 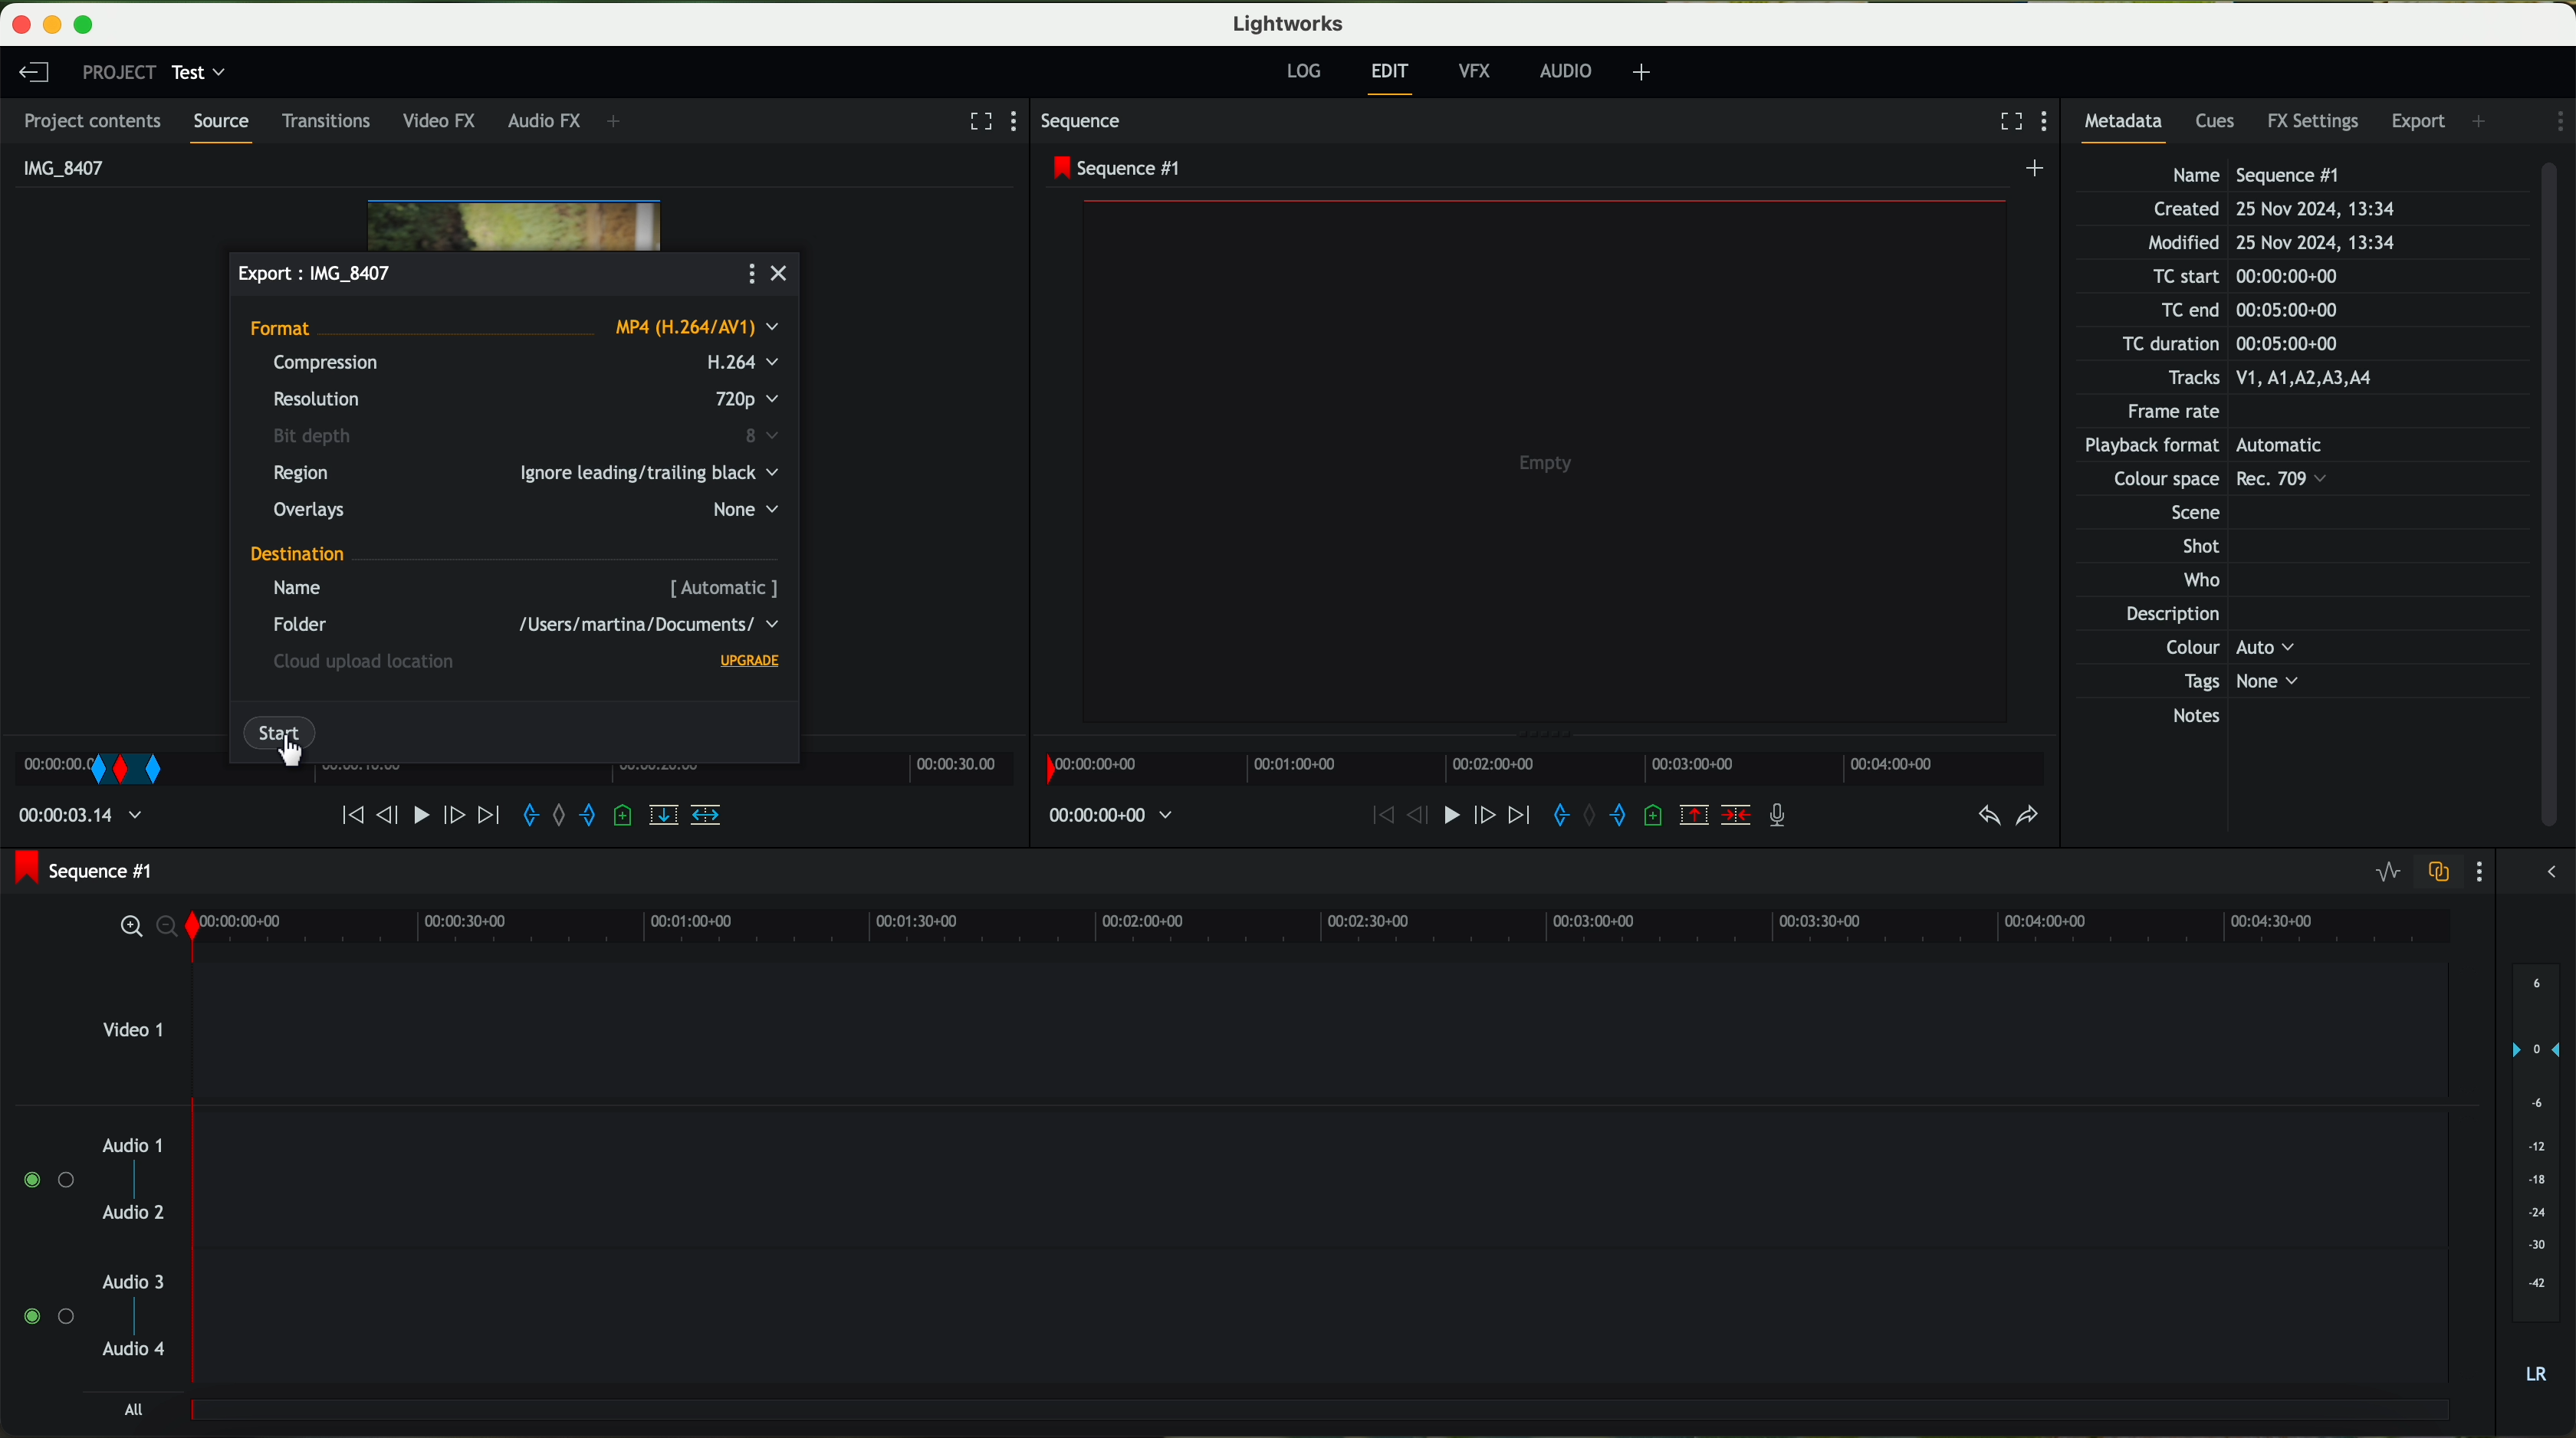 I want to click on audio 4, so click(x=135, y=1354).